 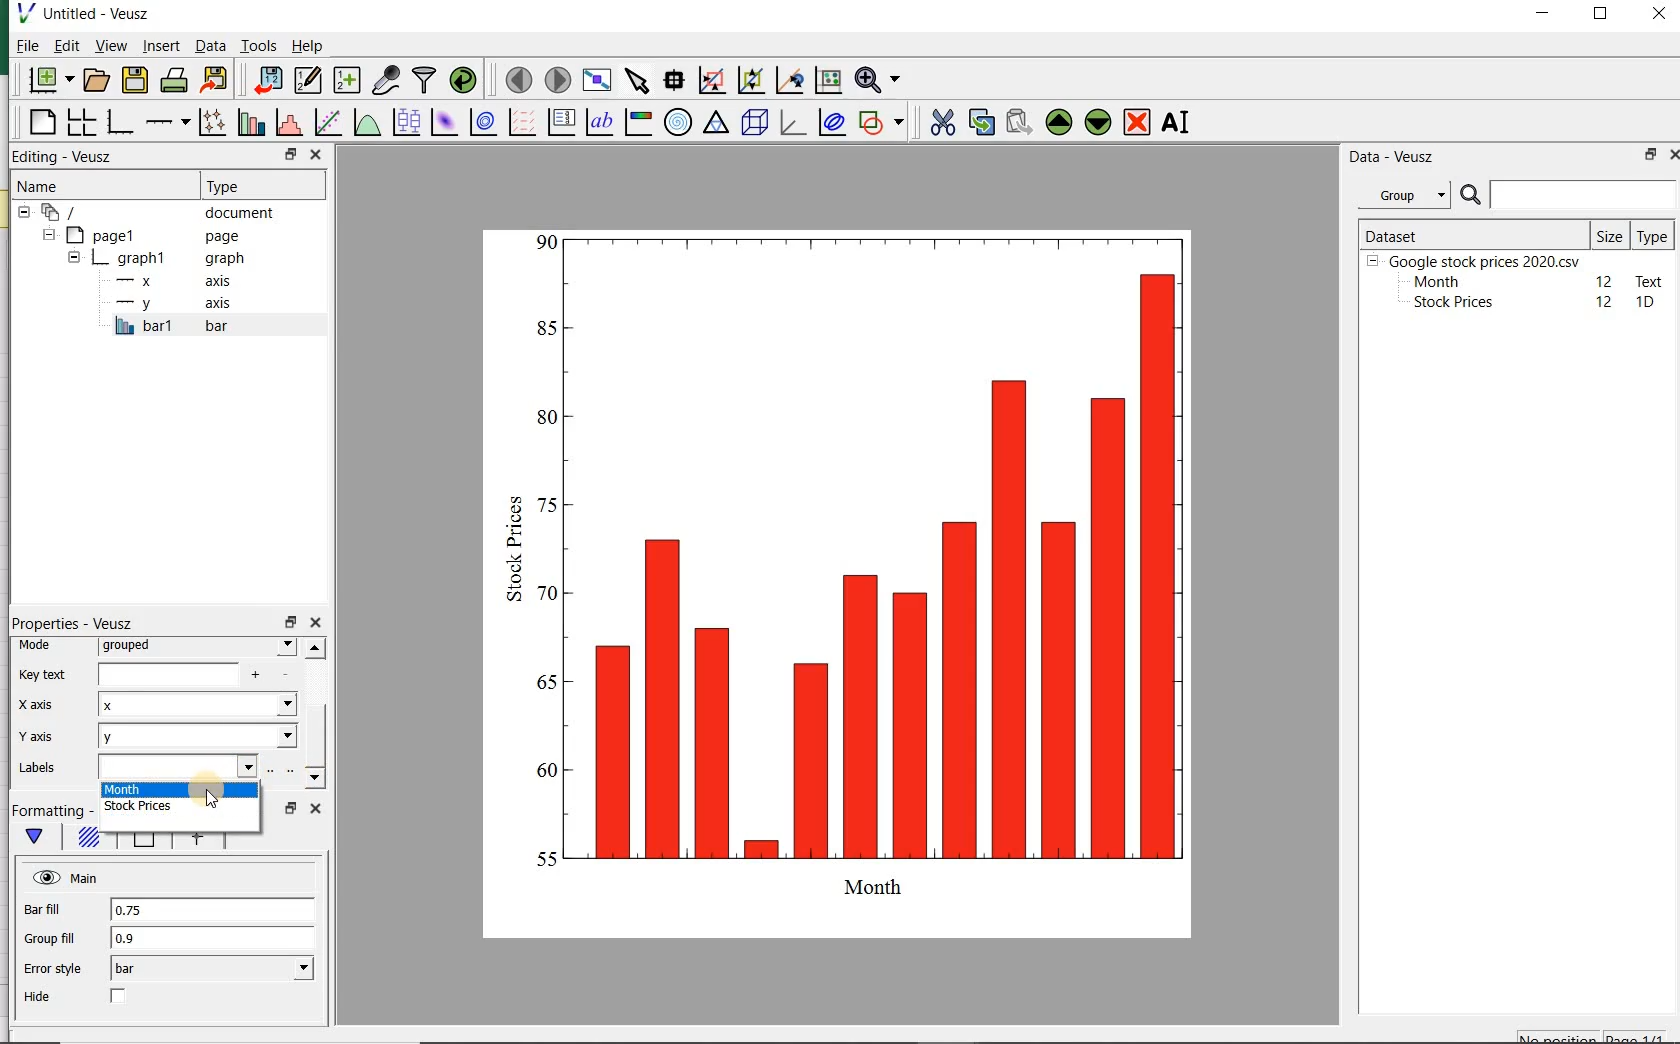 I want to click on close, so click(x=1659, y=15).